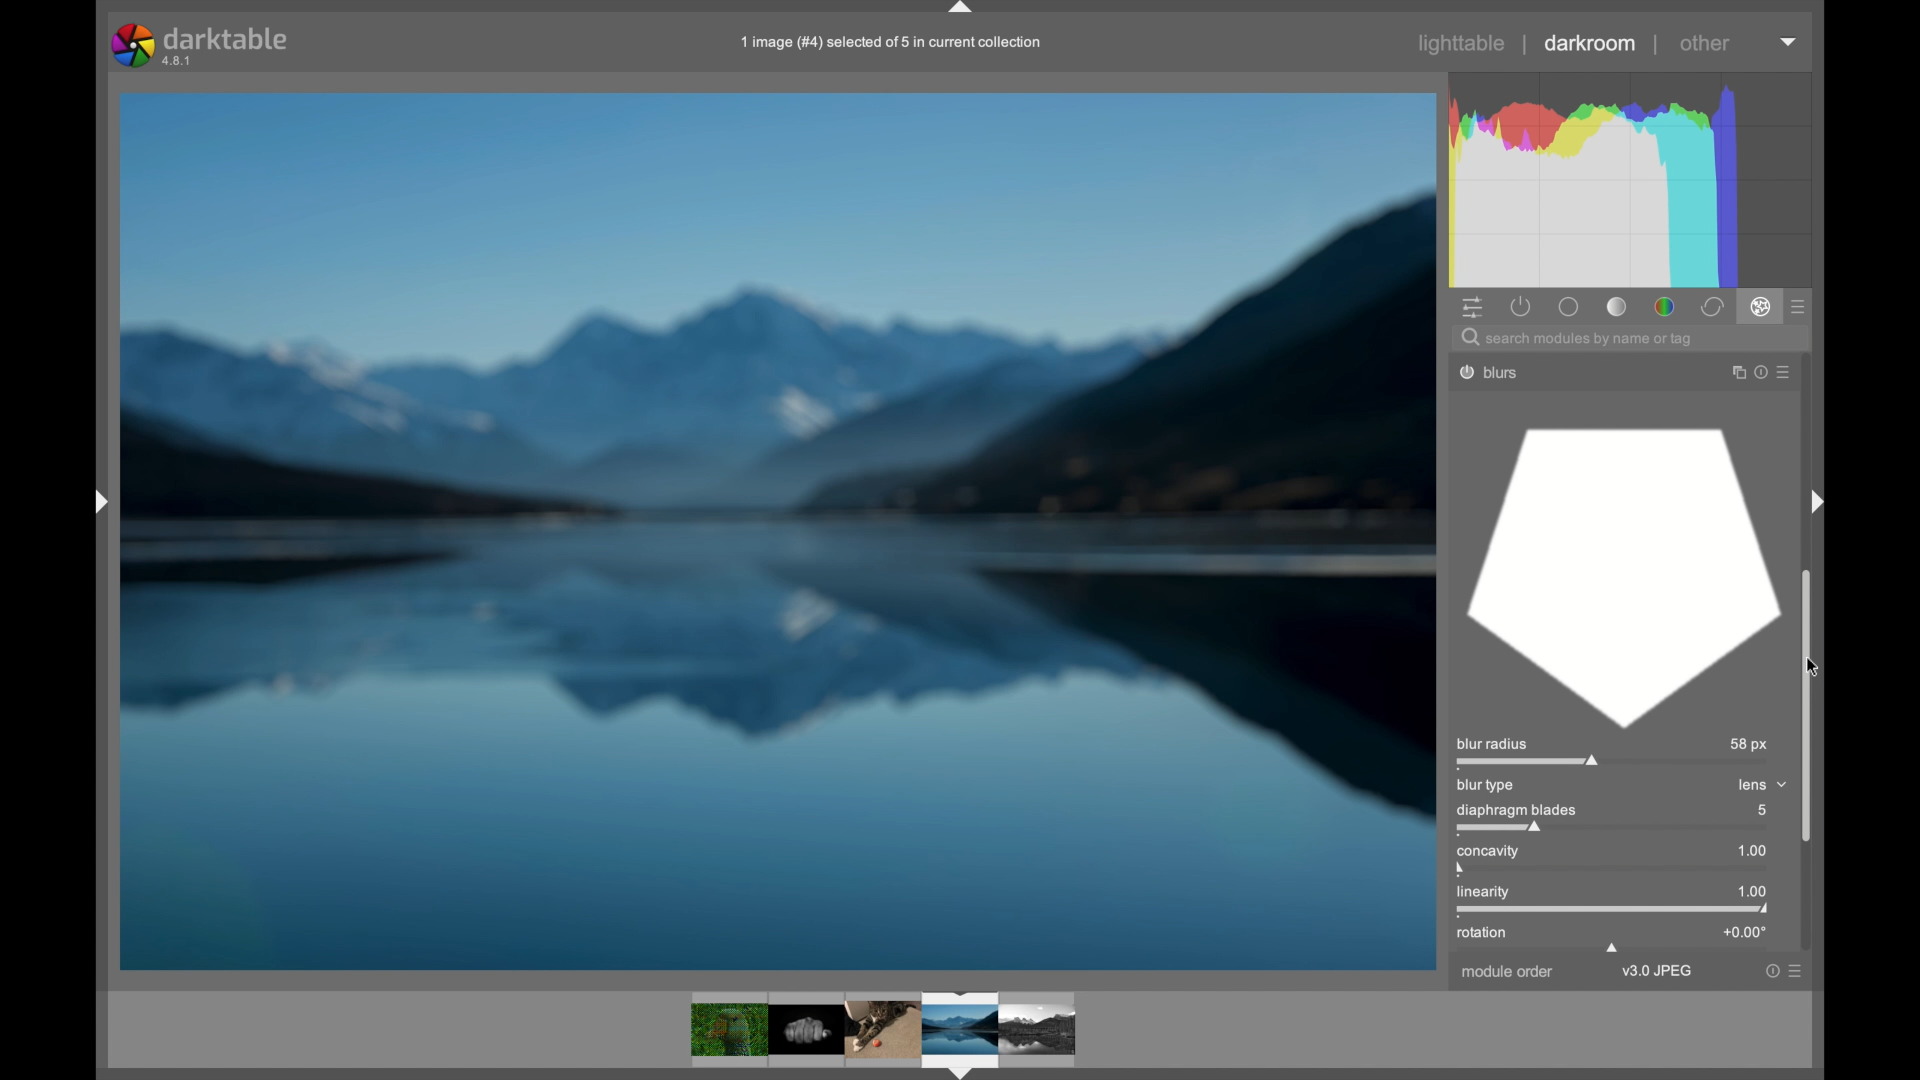 This screenshot has height=1080, width=1920. I want to click on blur diaphragm blades, so click(1622, 576).